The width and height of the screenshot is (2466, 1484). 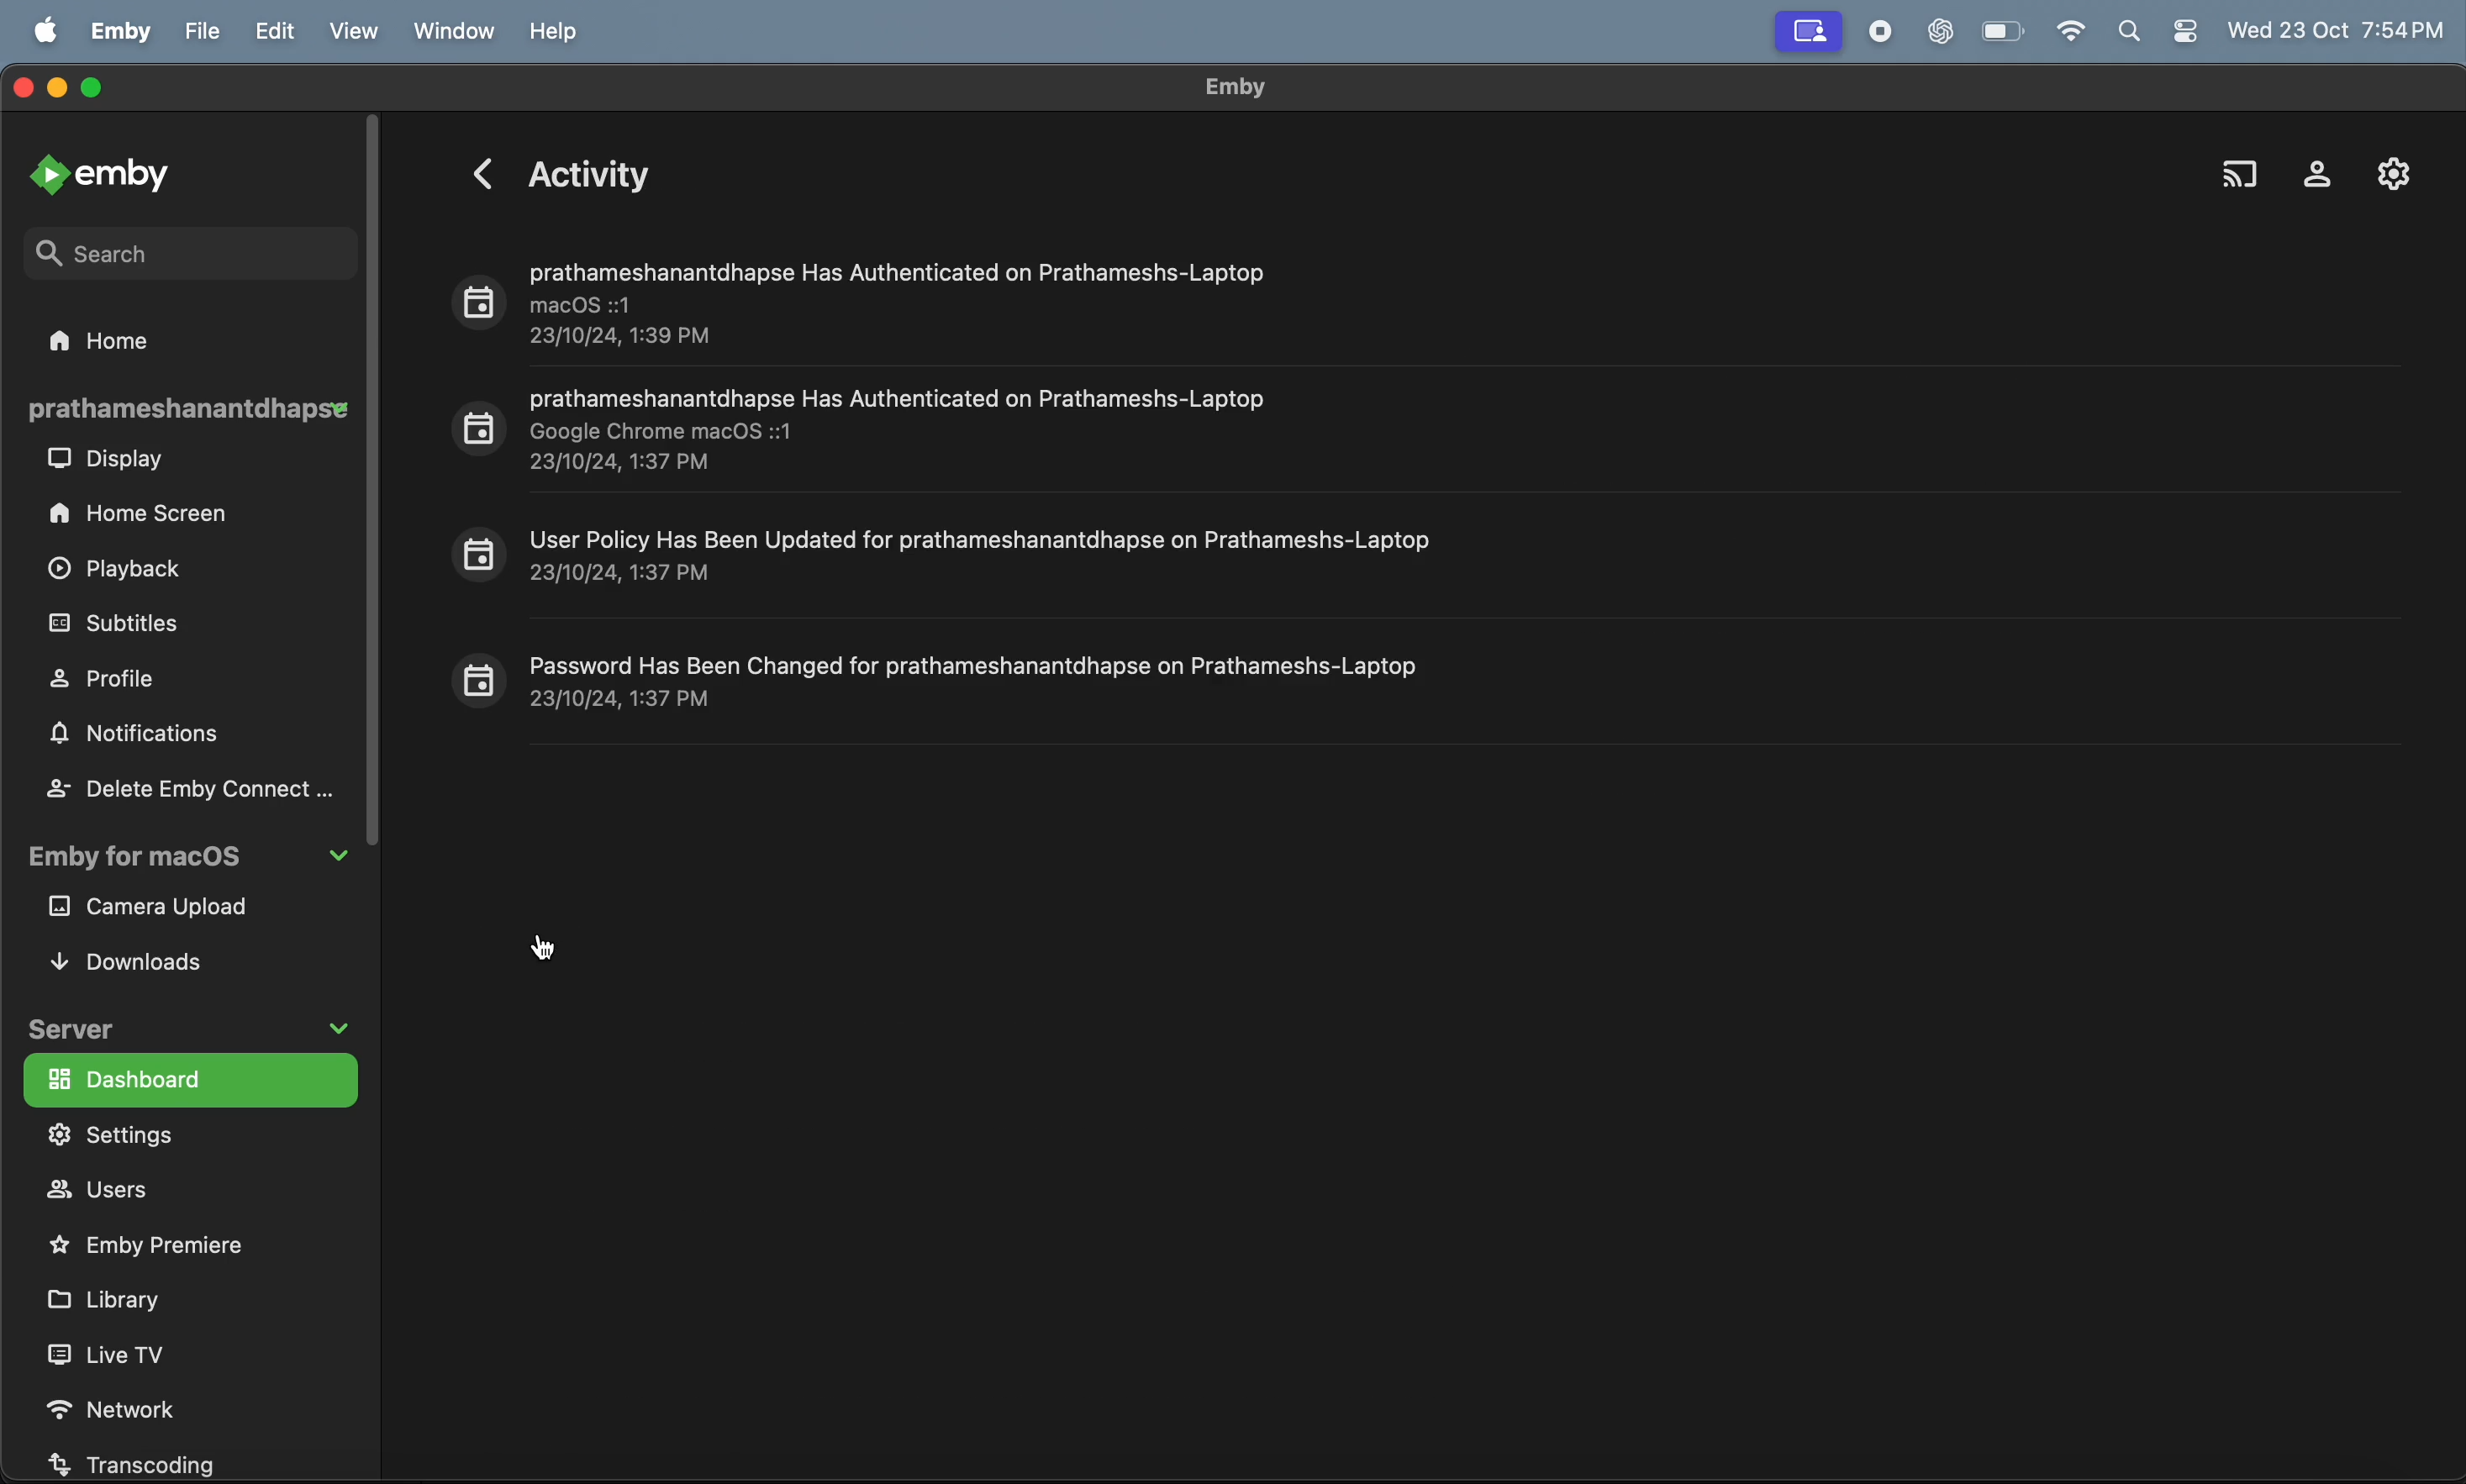 I want to click on emby premire, so click(x=162, y=1243).